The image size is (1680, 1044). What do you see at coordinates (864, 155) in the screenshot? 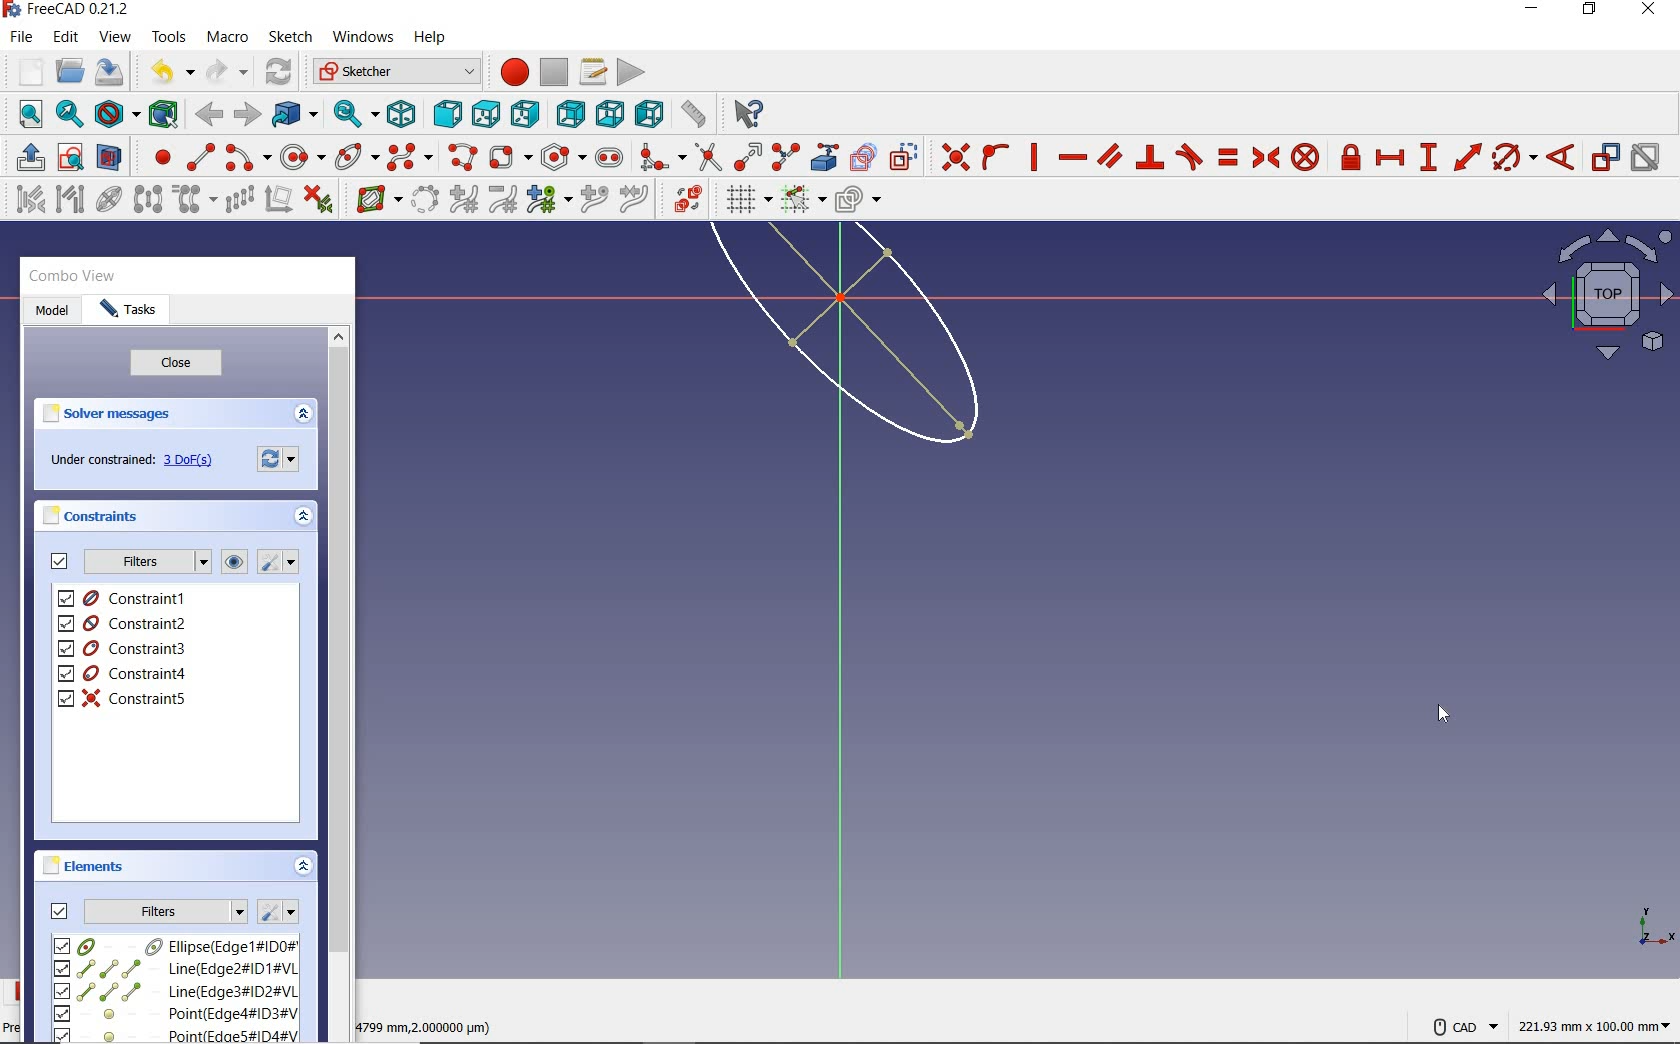
I see `create carbon copy` at bounding box center [864, 155].